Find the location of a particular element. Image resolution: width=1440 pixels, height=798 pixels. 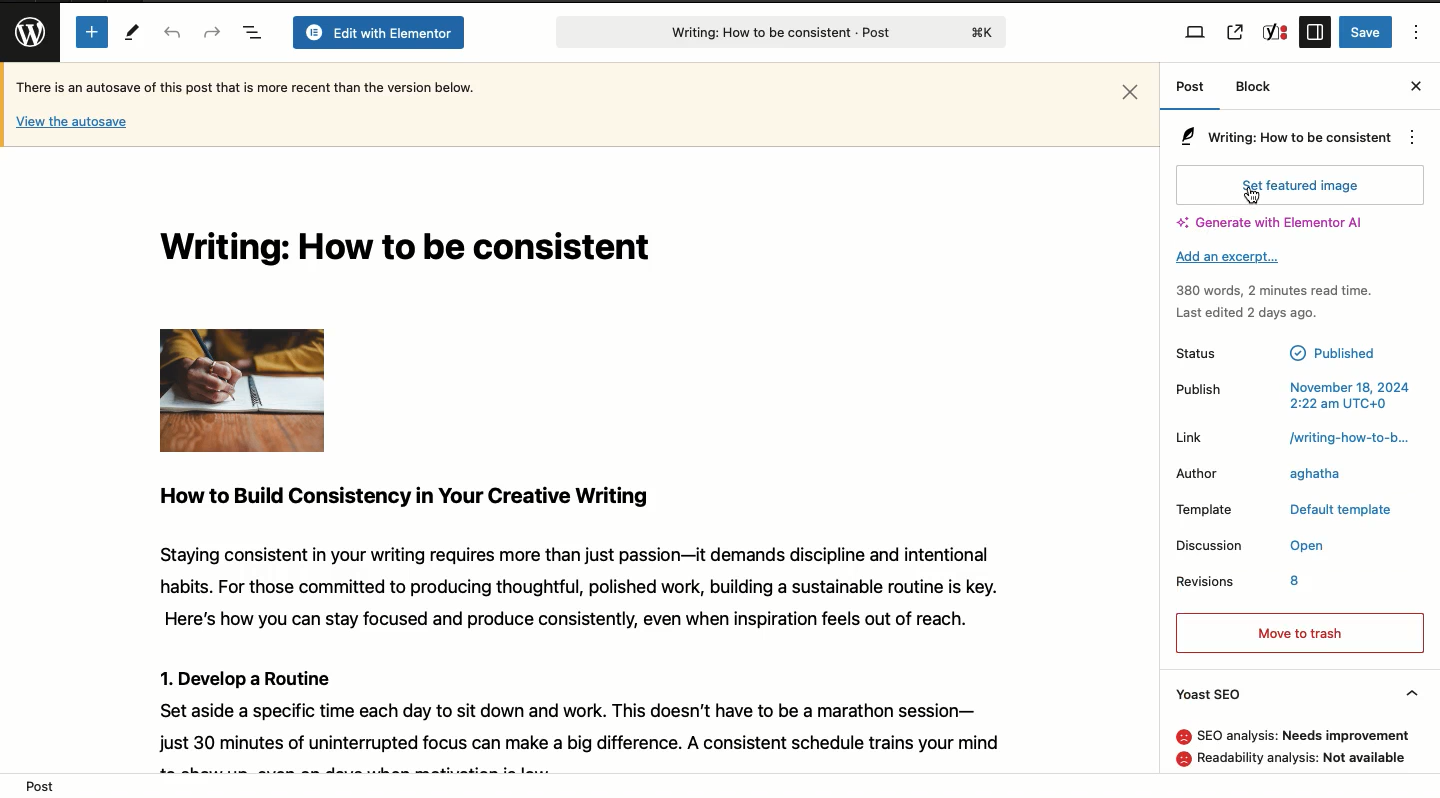

Writing: How to be consistent is located at coordinates (416, 251).